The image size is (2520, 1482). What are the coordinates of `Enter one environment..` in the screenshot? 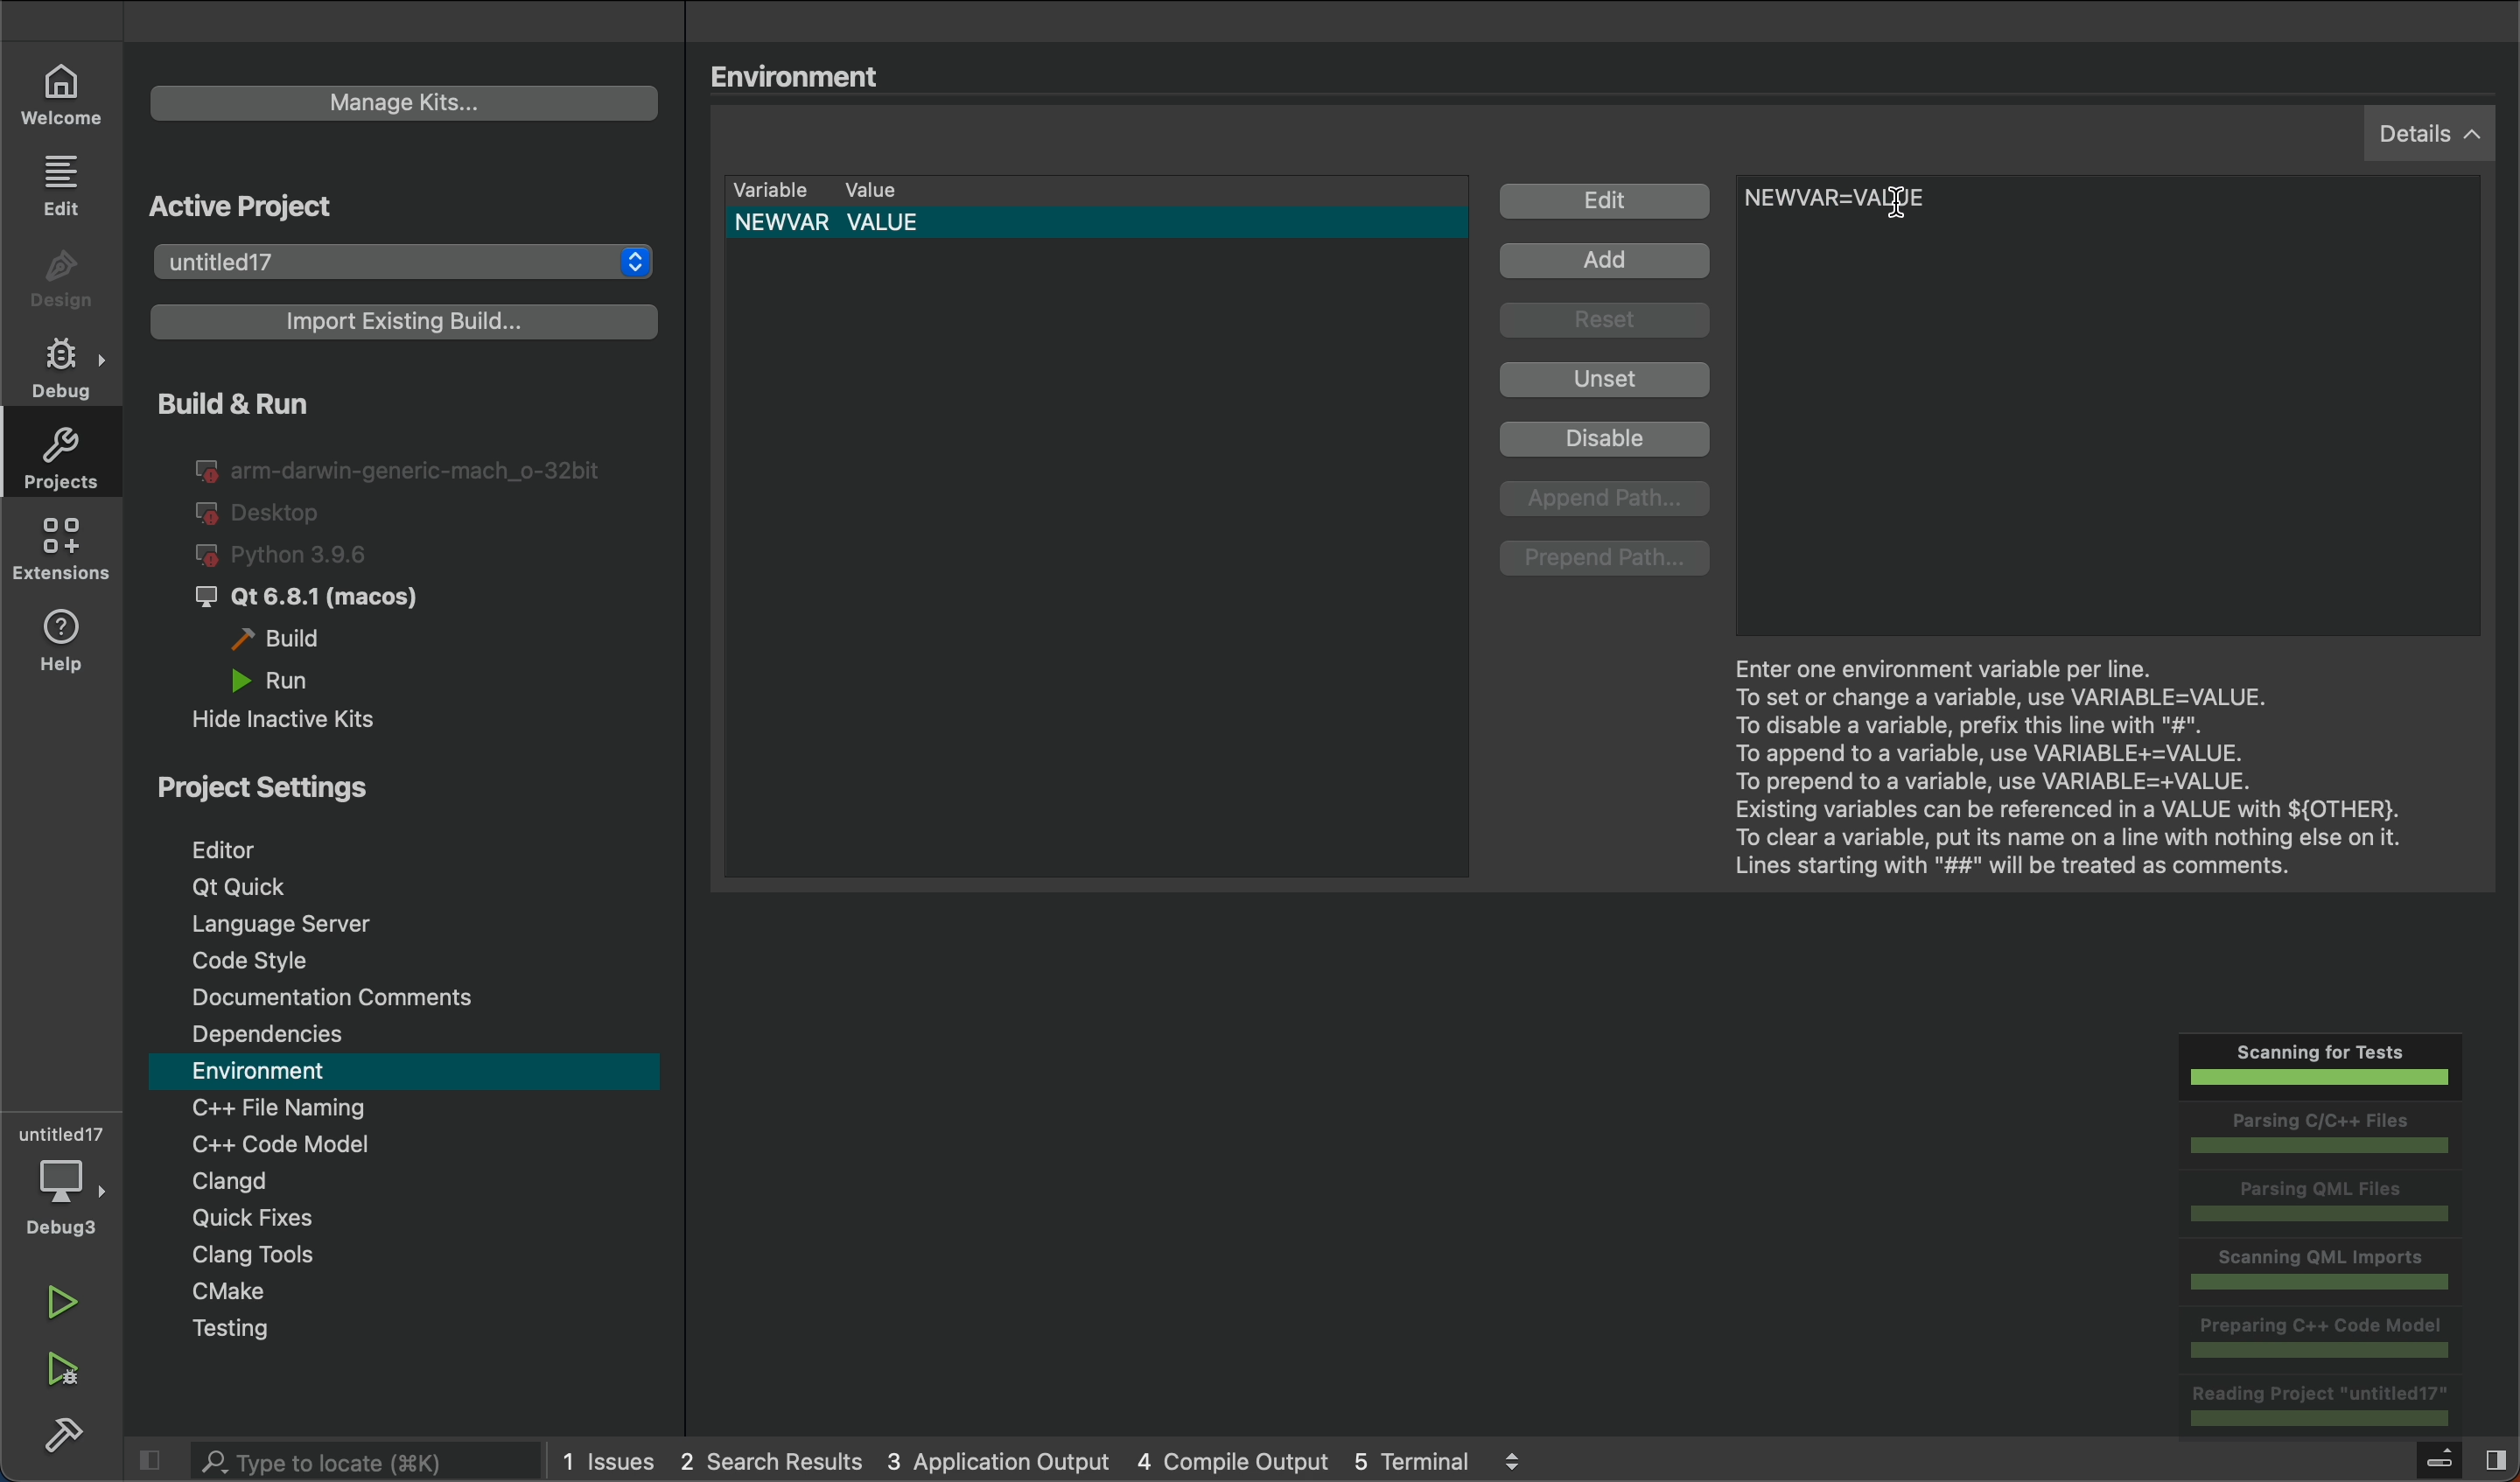 It's located at (2079, 757).